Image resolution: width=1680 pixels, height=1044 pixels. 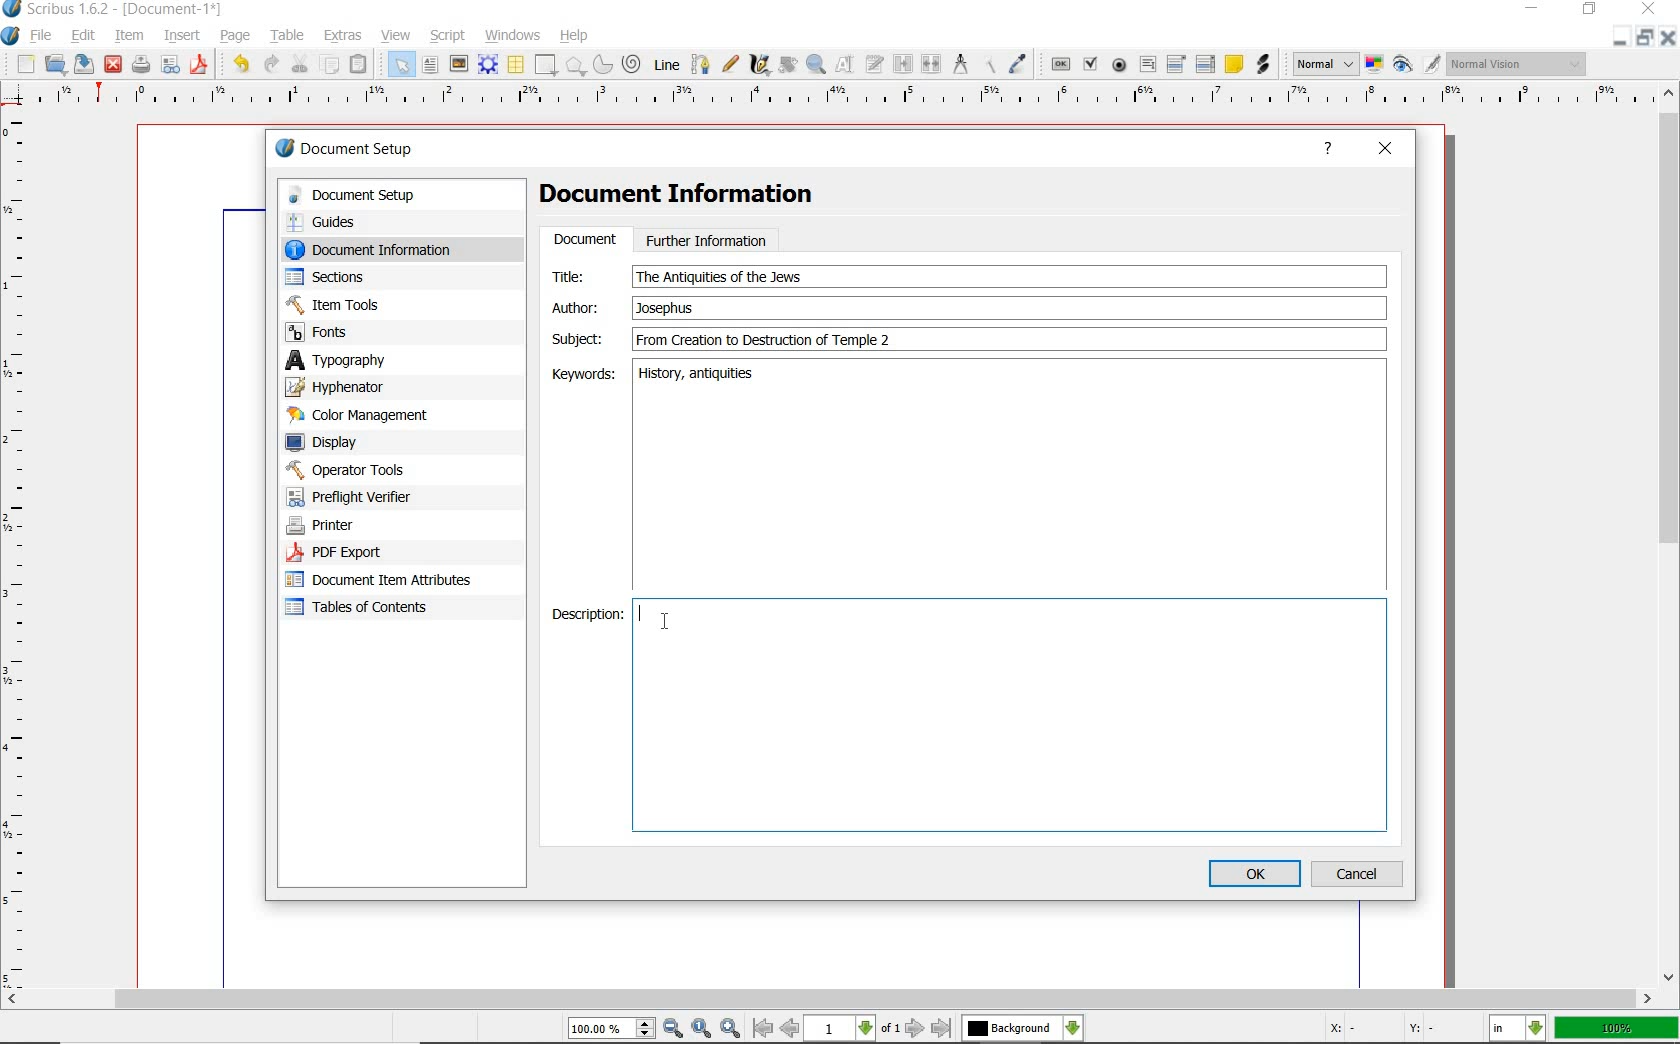 What do you see at coordinates (459, 63) in the screenshot?
I see `image frame` at bounding box center [459, 63].